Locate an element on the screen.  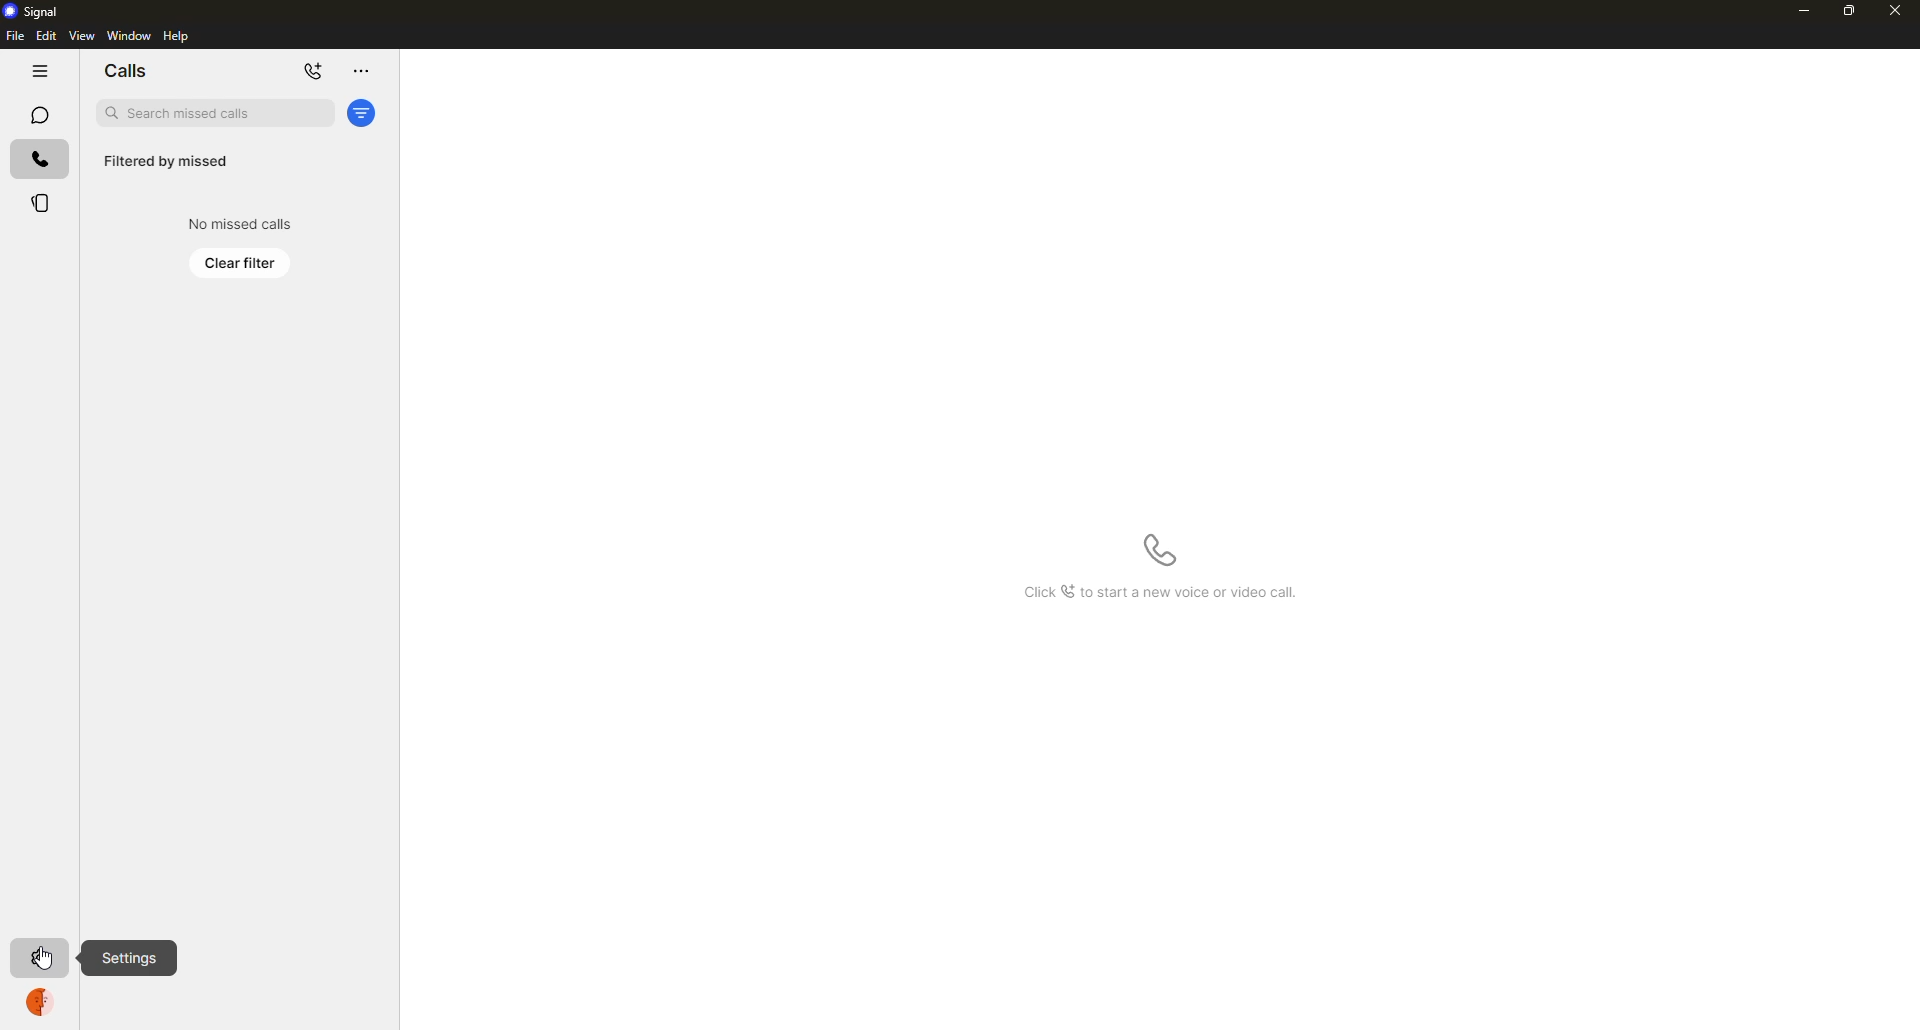
add call is located at coordinates (314, 72).